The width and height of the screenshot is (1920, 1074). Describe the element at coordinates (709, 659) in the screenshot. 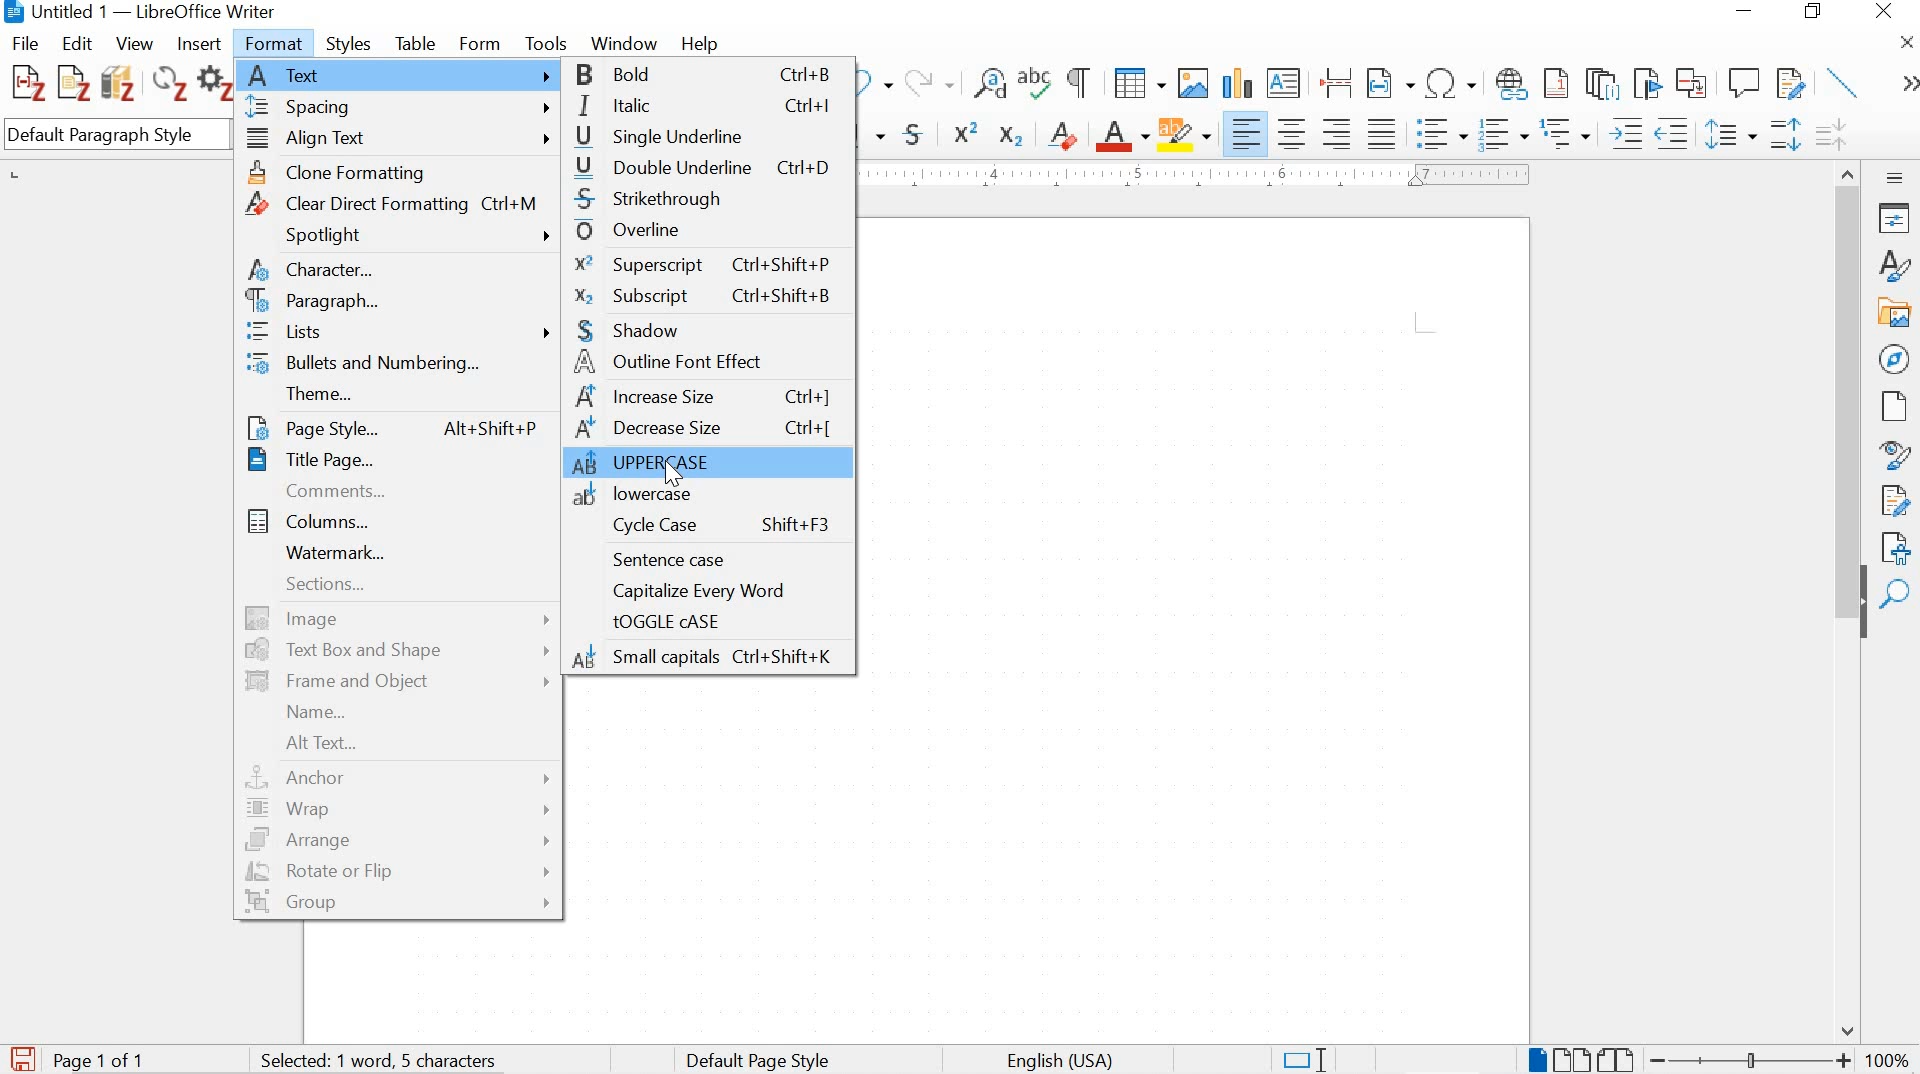

I see `small capitals` at that location.